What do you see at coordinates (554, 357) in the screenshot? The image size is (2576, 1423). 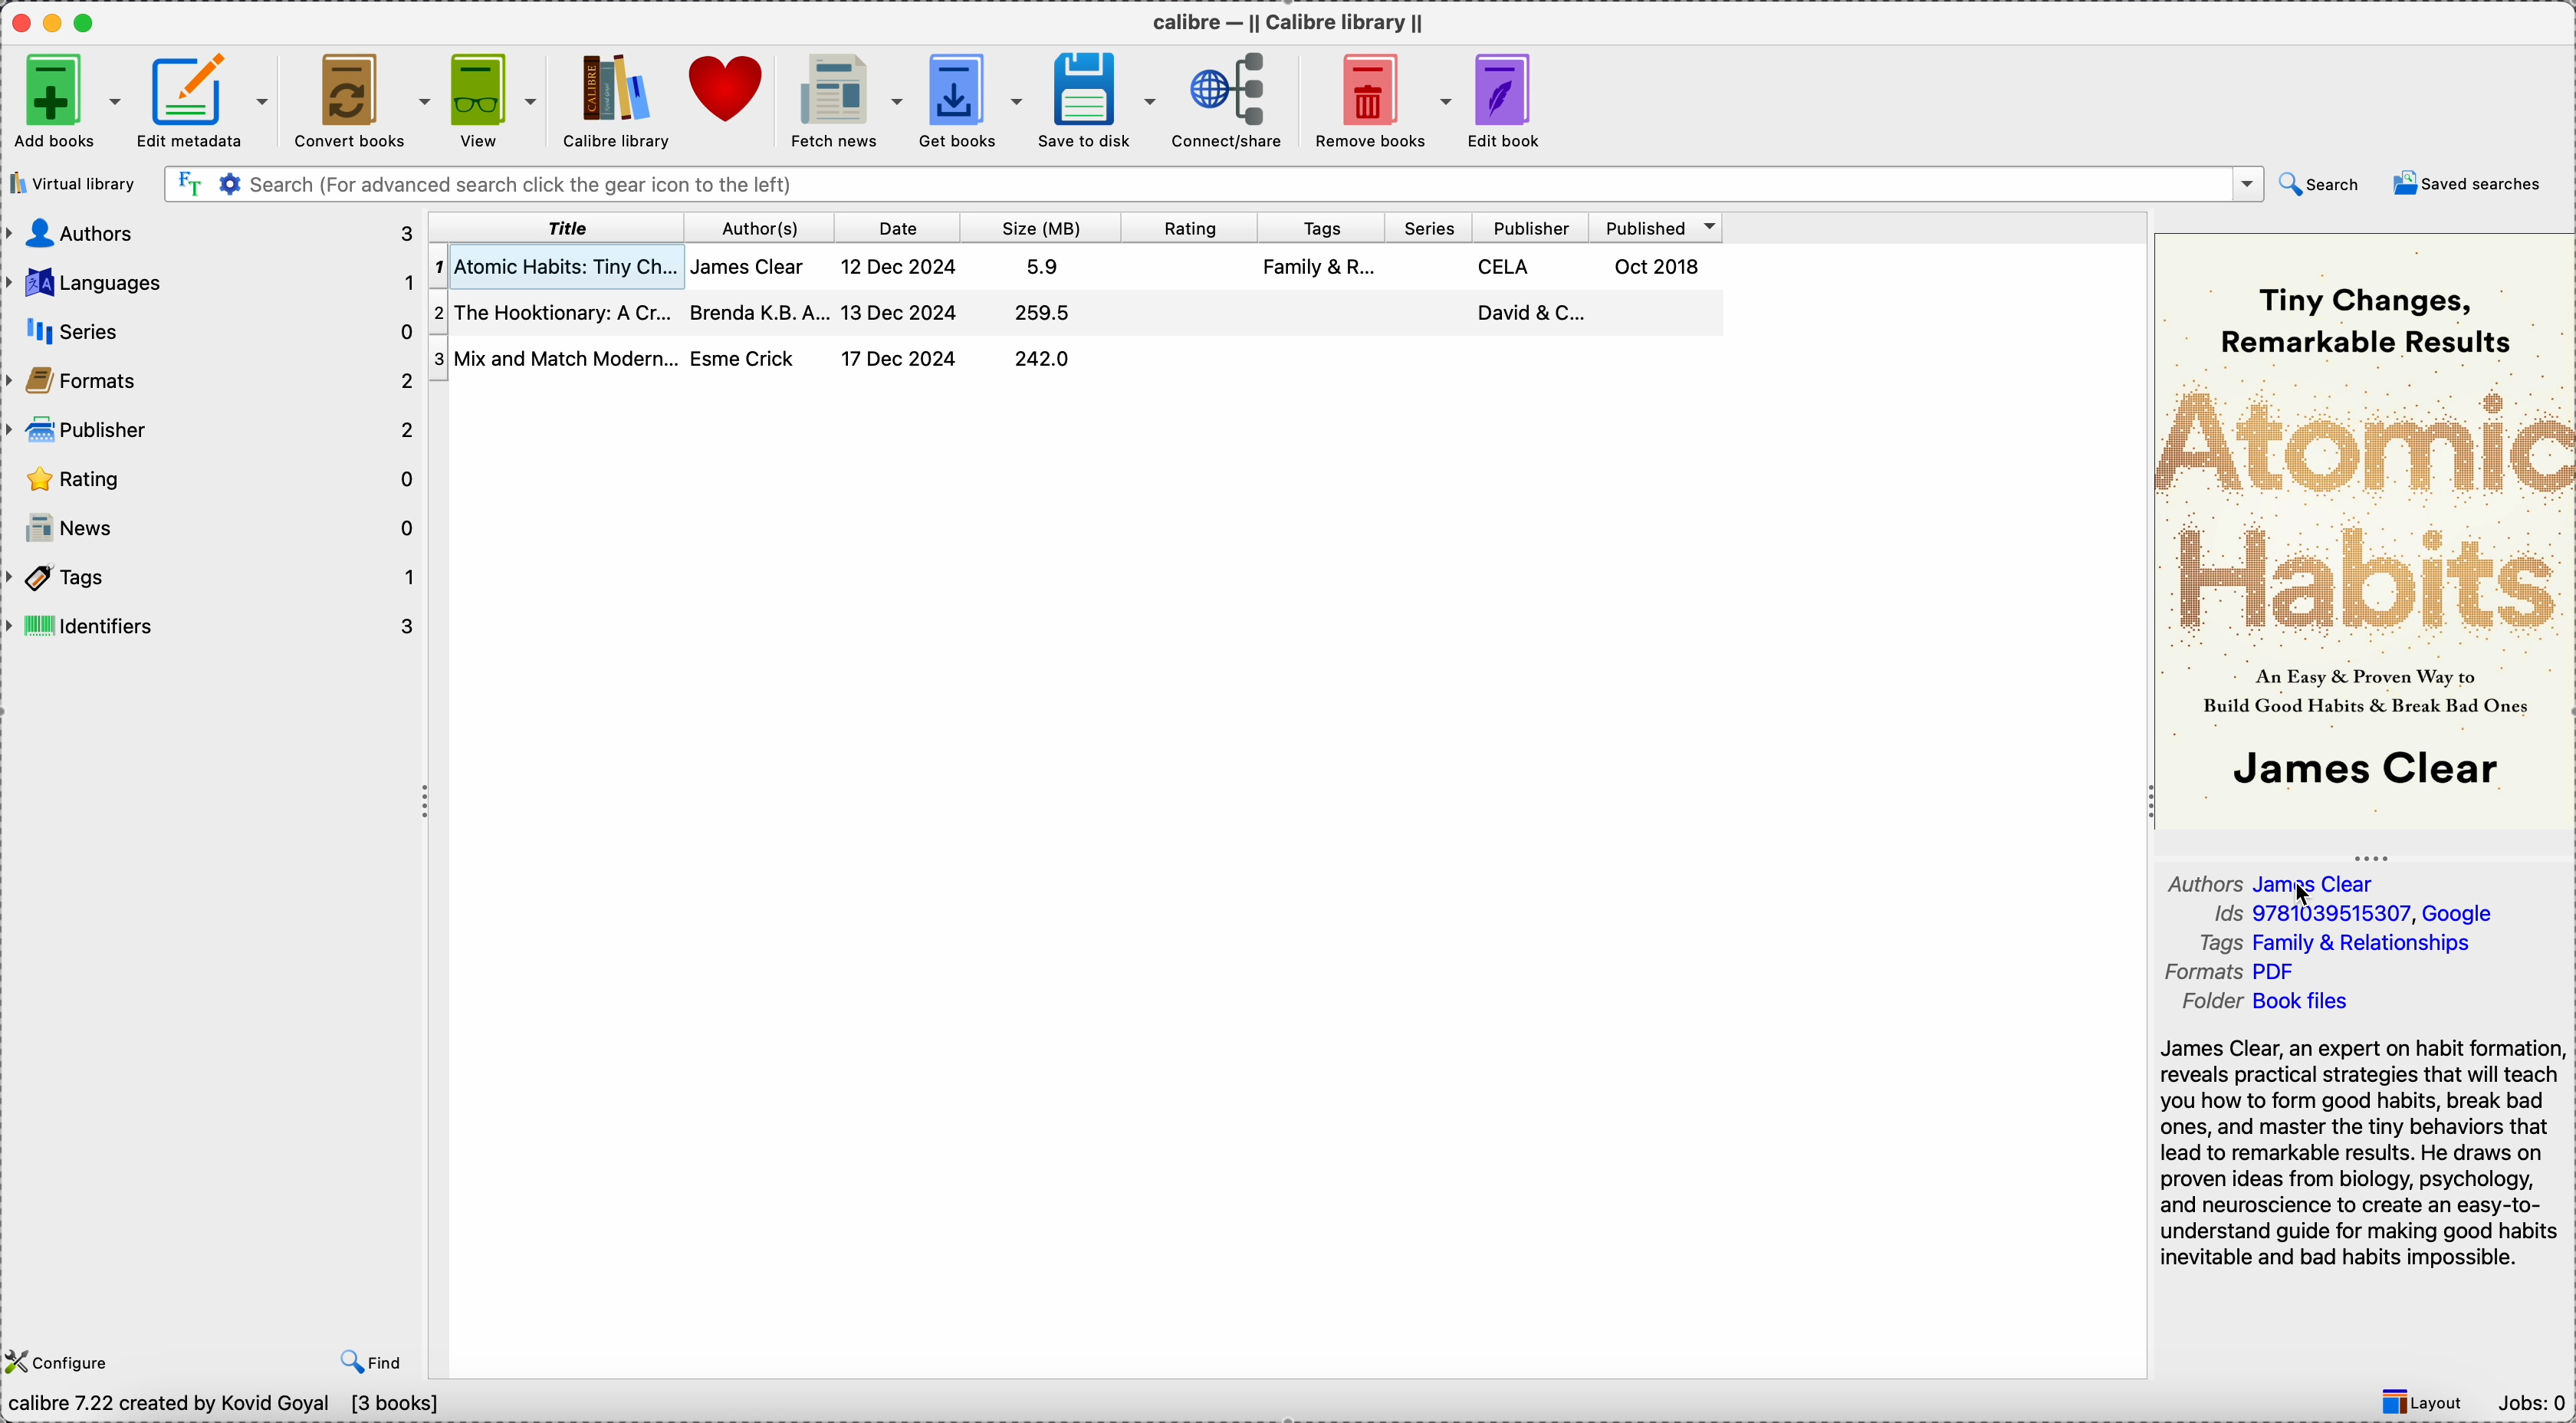 I see `Mix and Match Modern..` at bounding box center [554, 357].